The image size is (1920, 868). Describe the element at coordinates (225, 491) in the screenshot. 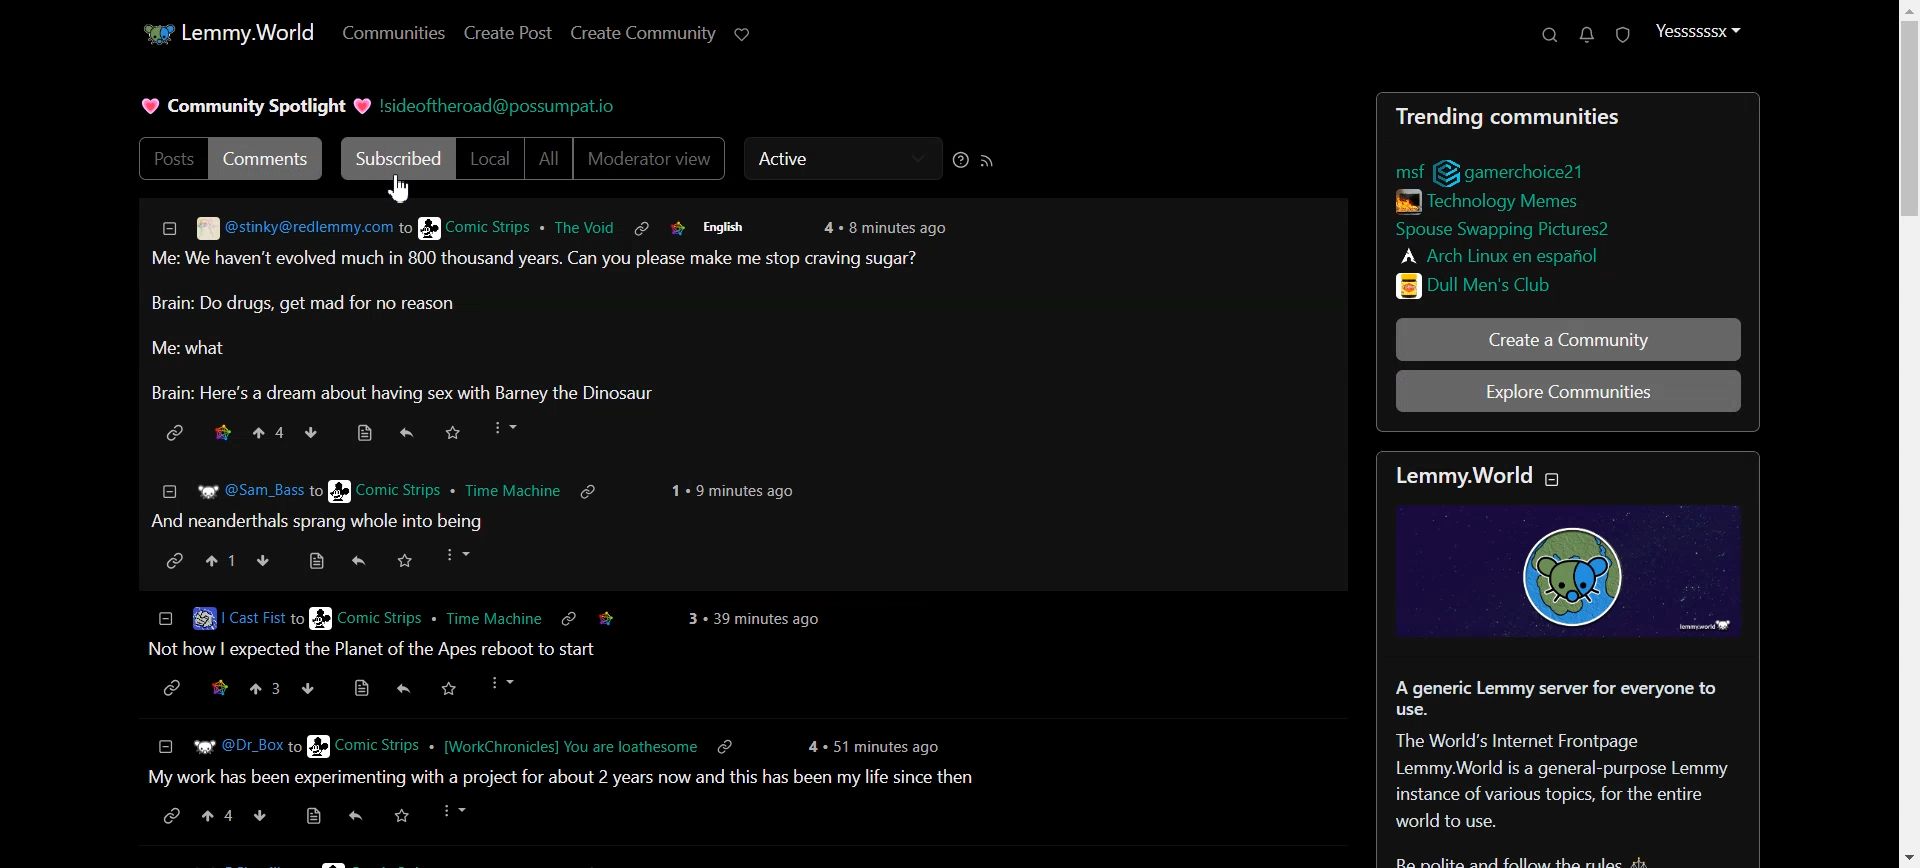

I see `username` at that location.